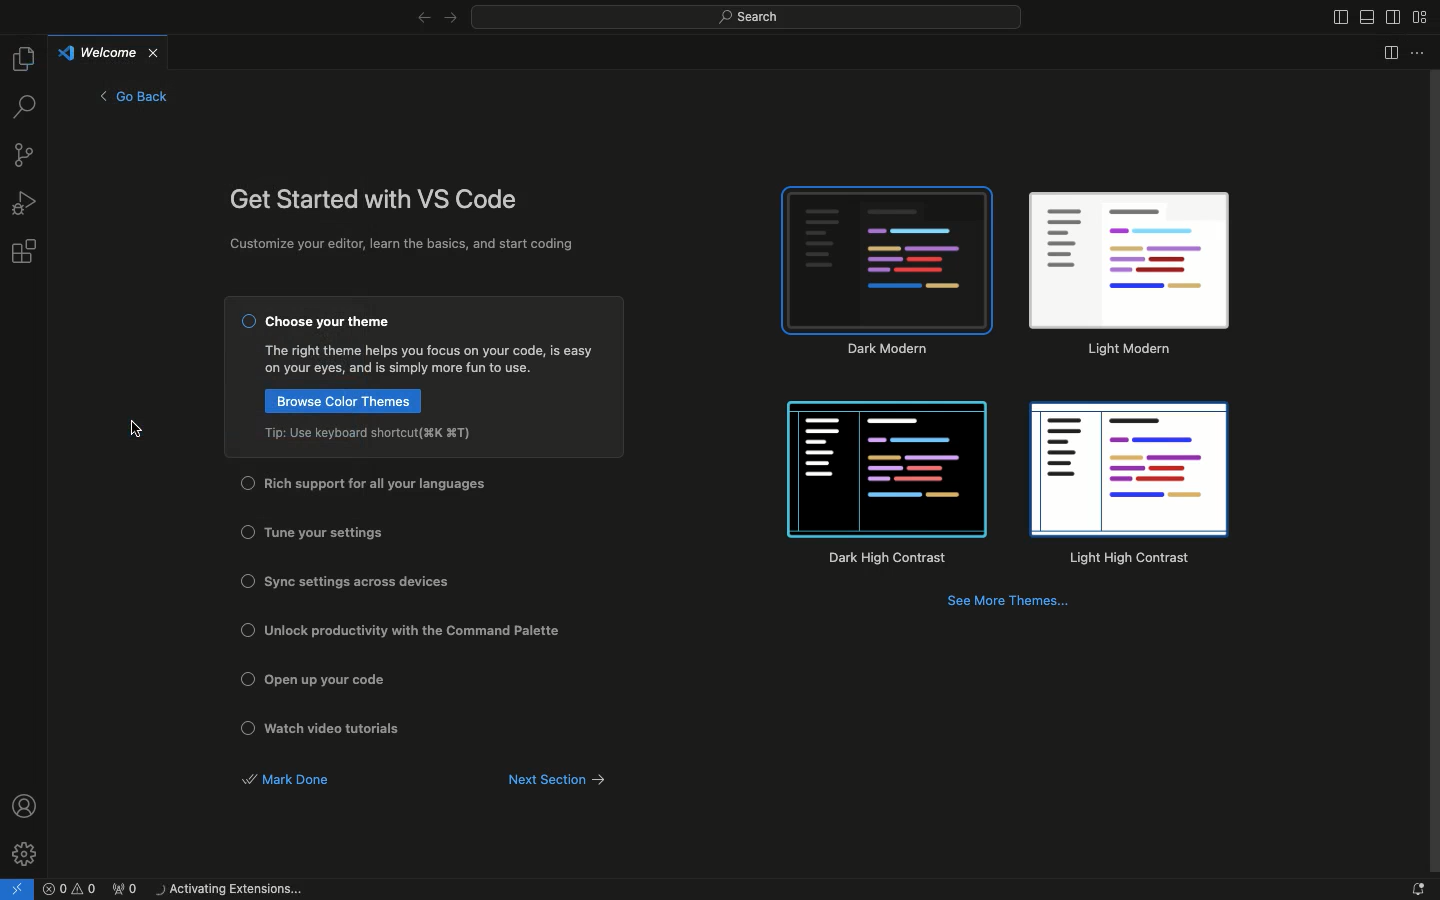  What do you see at coordinates (331, 323) in the screenshot?
I see `Choose your theme` at bounding box center [331, 323].